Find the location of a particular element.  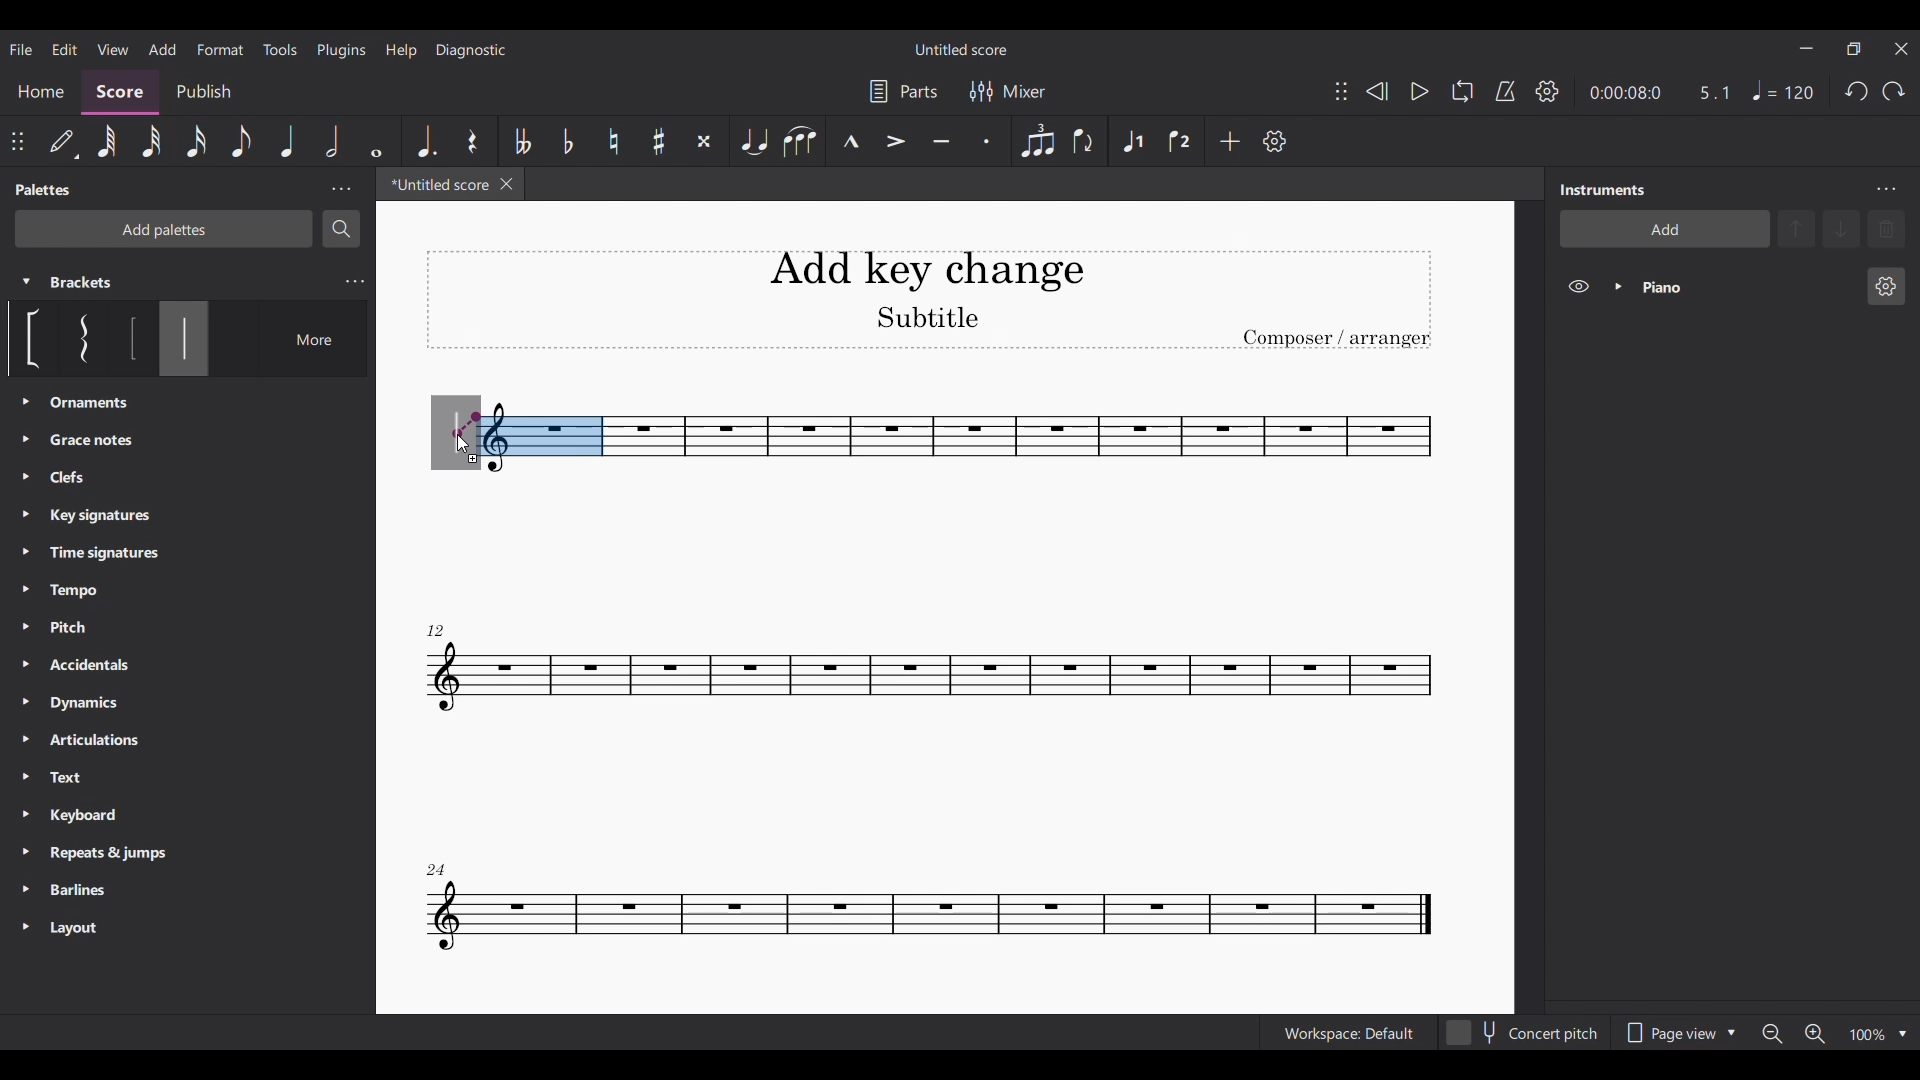

Staccato is located at coordinates (987, 141).